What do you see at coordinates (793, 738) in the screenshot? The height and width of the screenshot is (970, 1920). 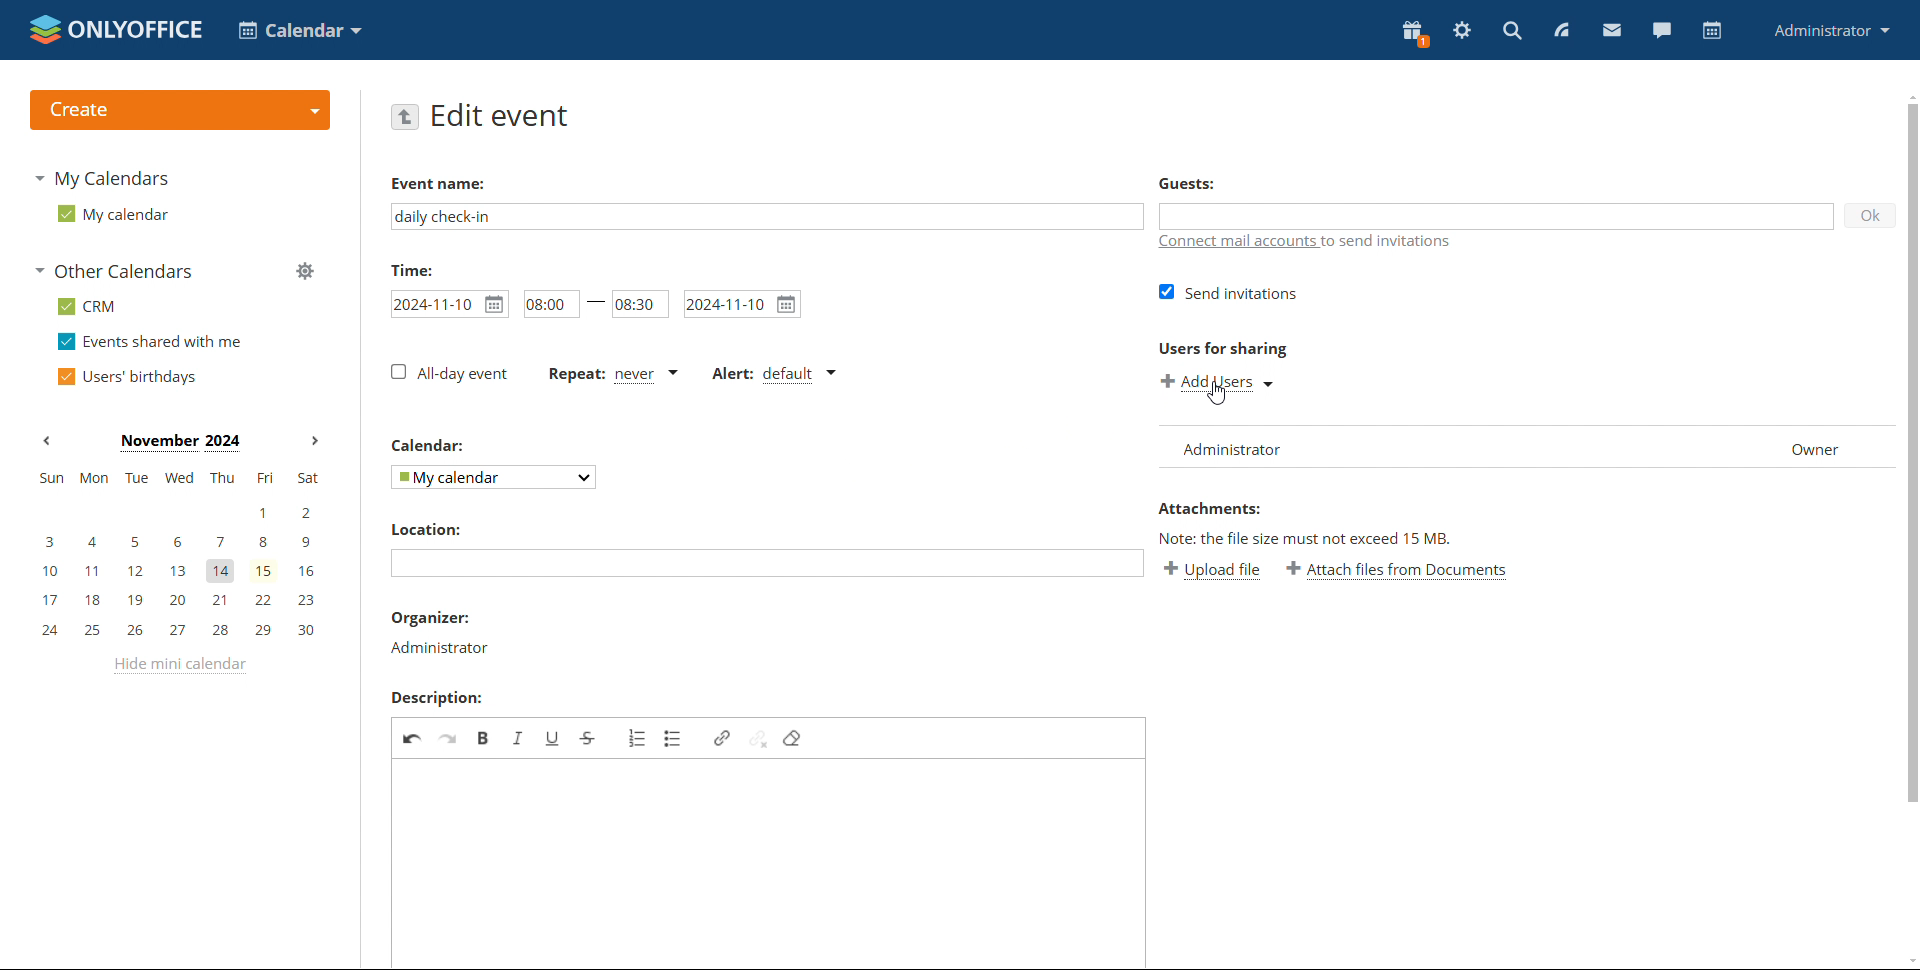 I see `remove format` at bounding box center [793, 738].